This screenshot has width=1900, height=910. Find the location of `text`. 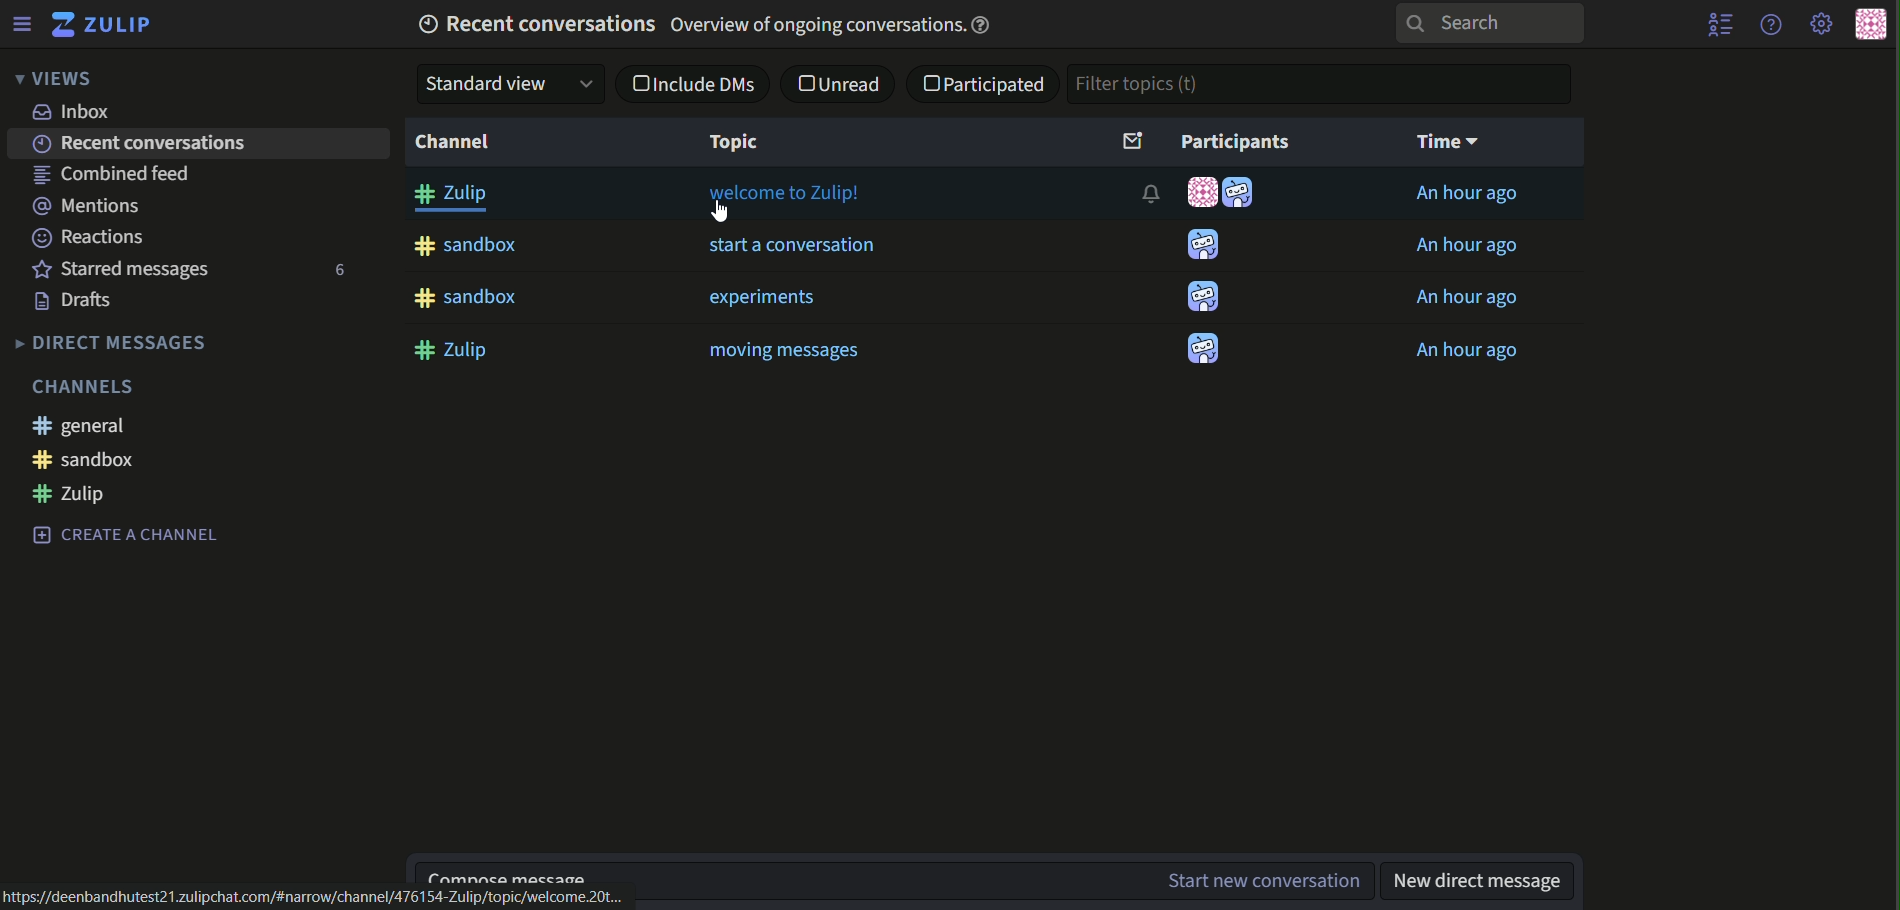

text is located at coordinates (318, 898).